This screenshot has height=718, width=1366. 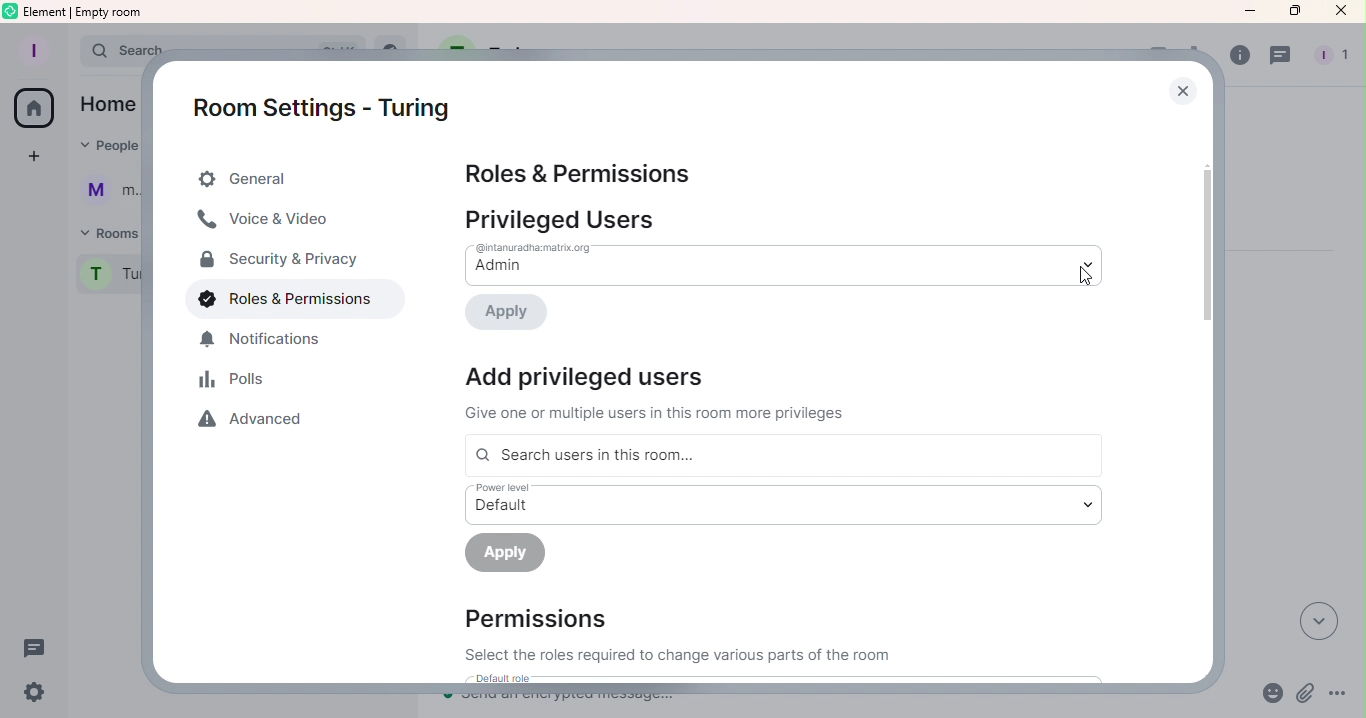 What do you see at coordinates (110, 191) in the screenshot?
I see `User` at bounding box center [110, 191].